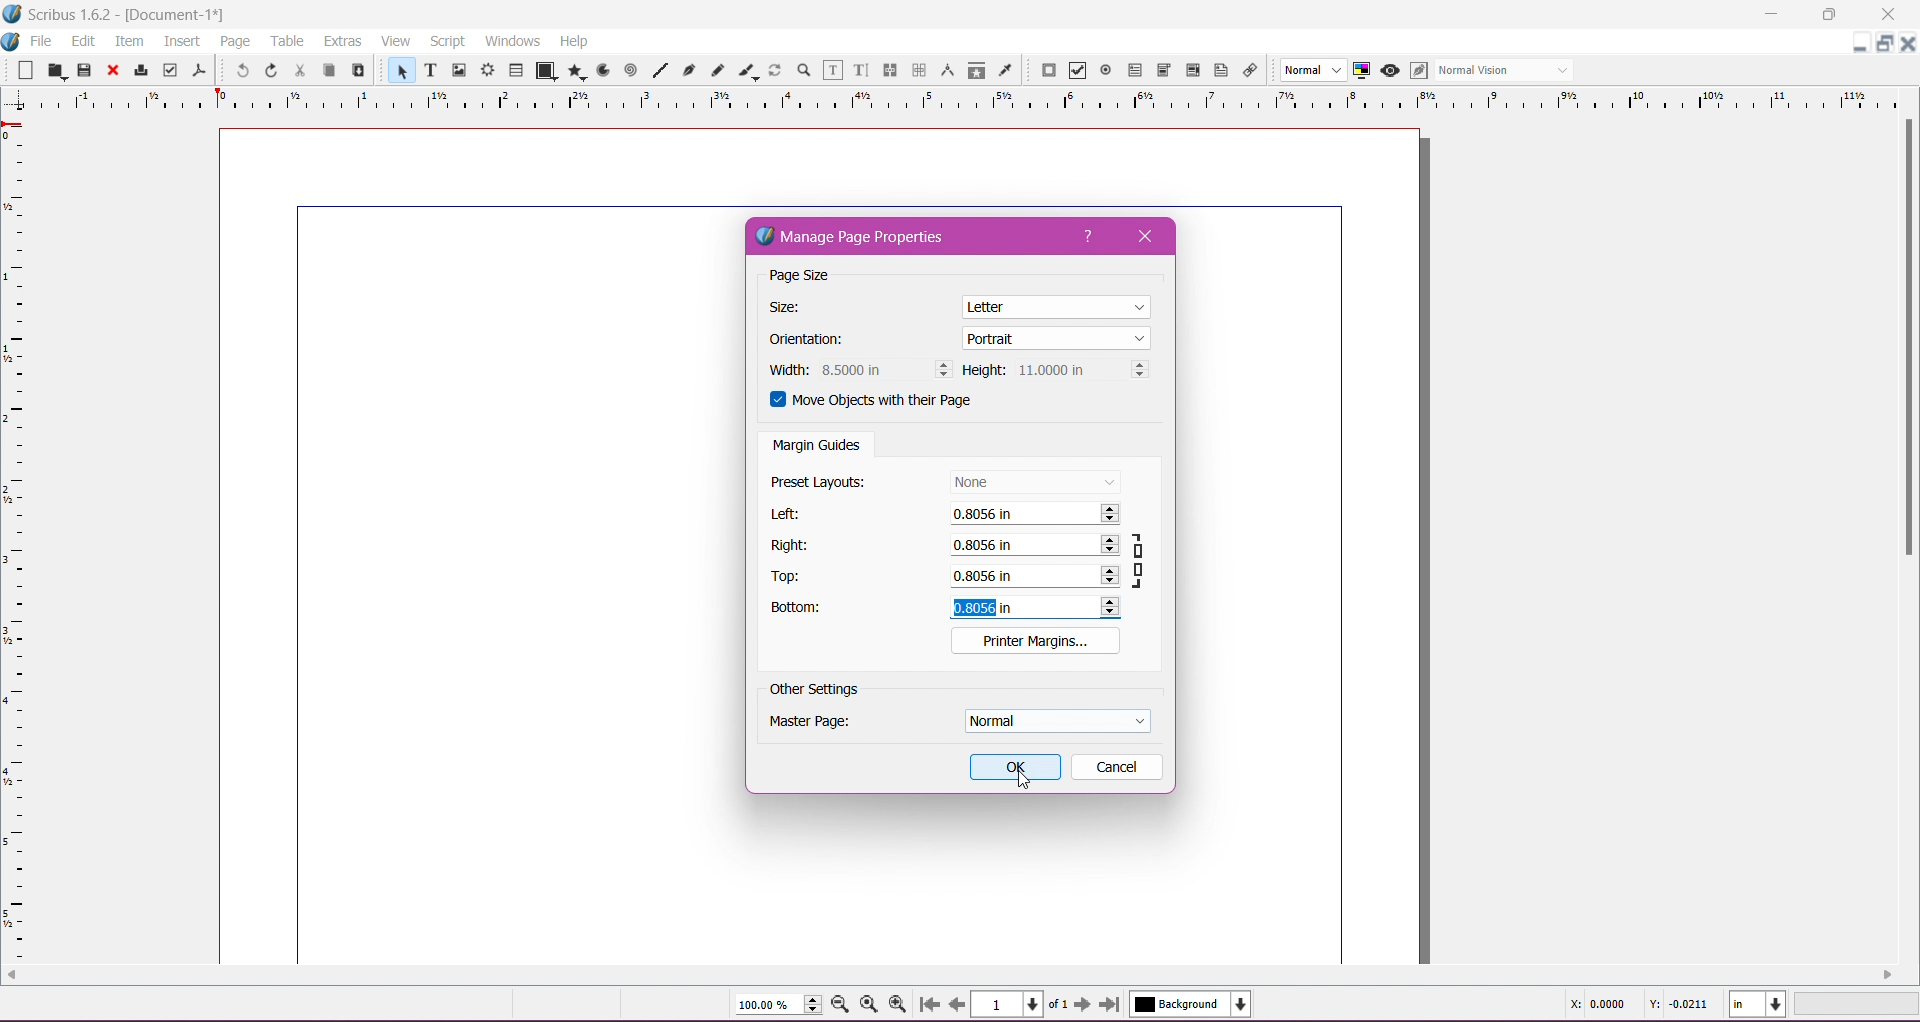  What do you see at coordinates (817, 341) in the screenshot?
I see `Orientation` at bounding box center [817, 341].